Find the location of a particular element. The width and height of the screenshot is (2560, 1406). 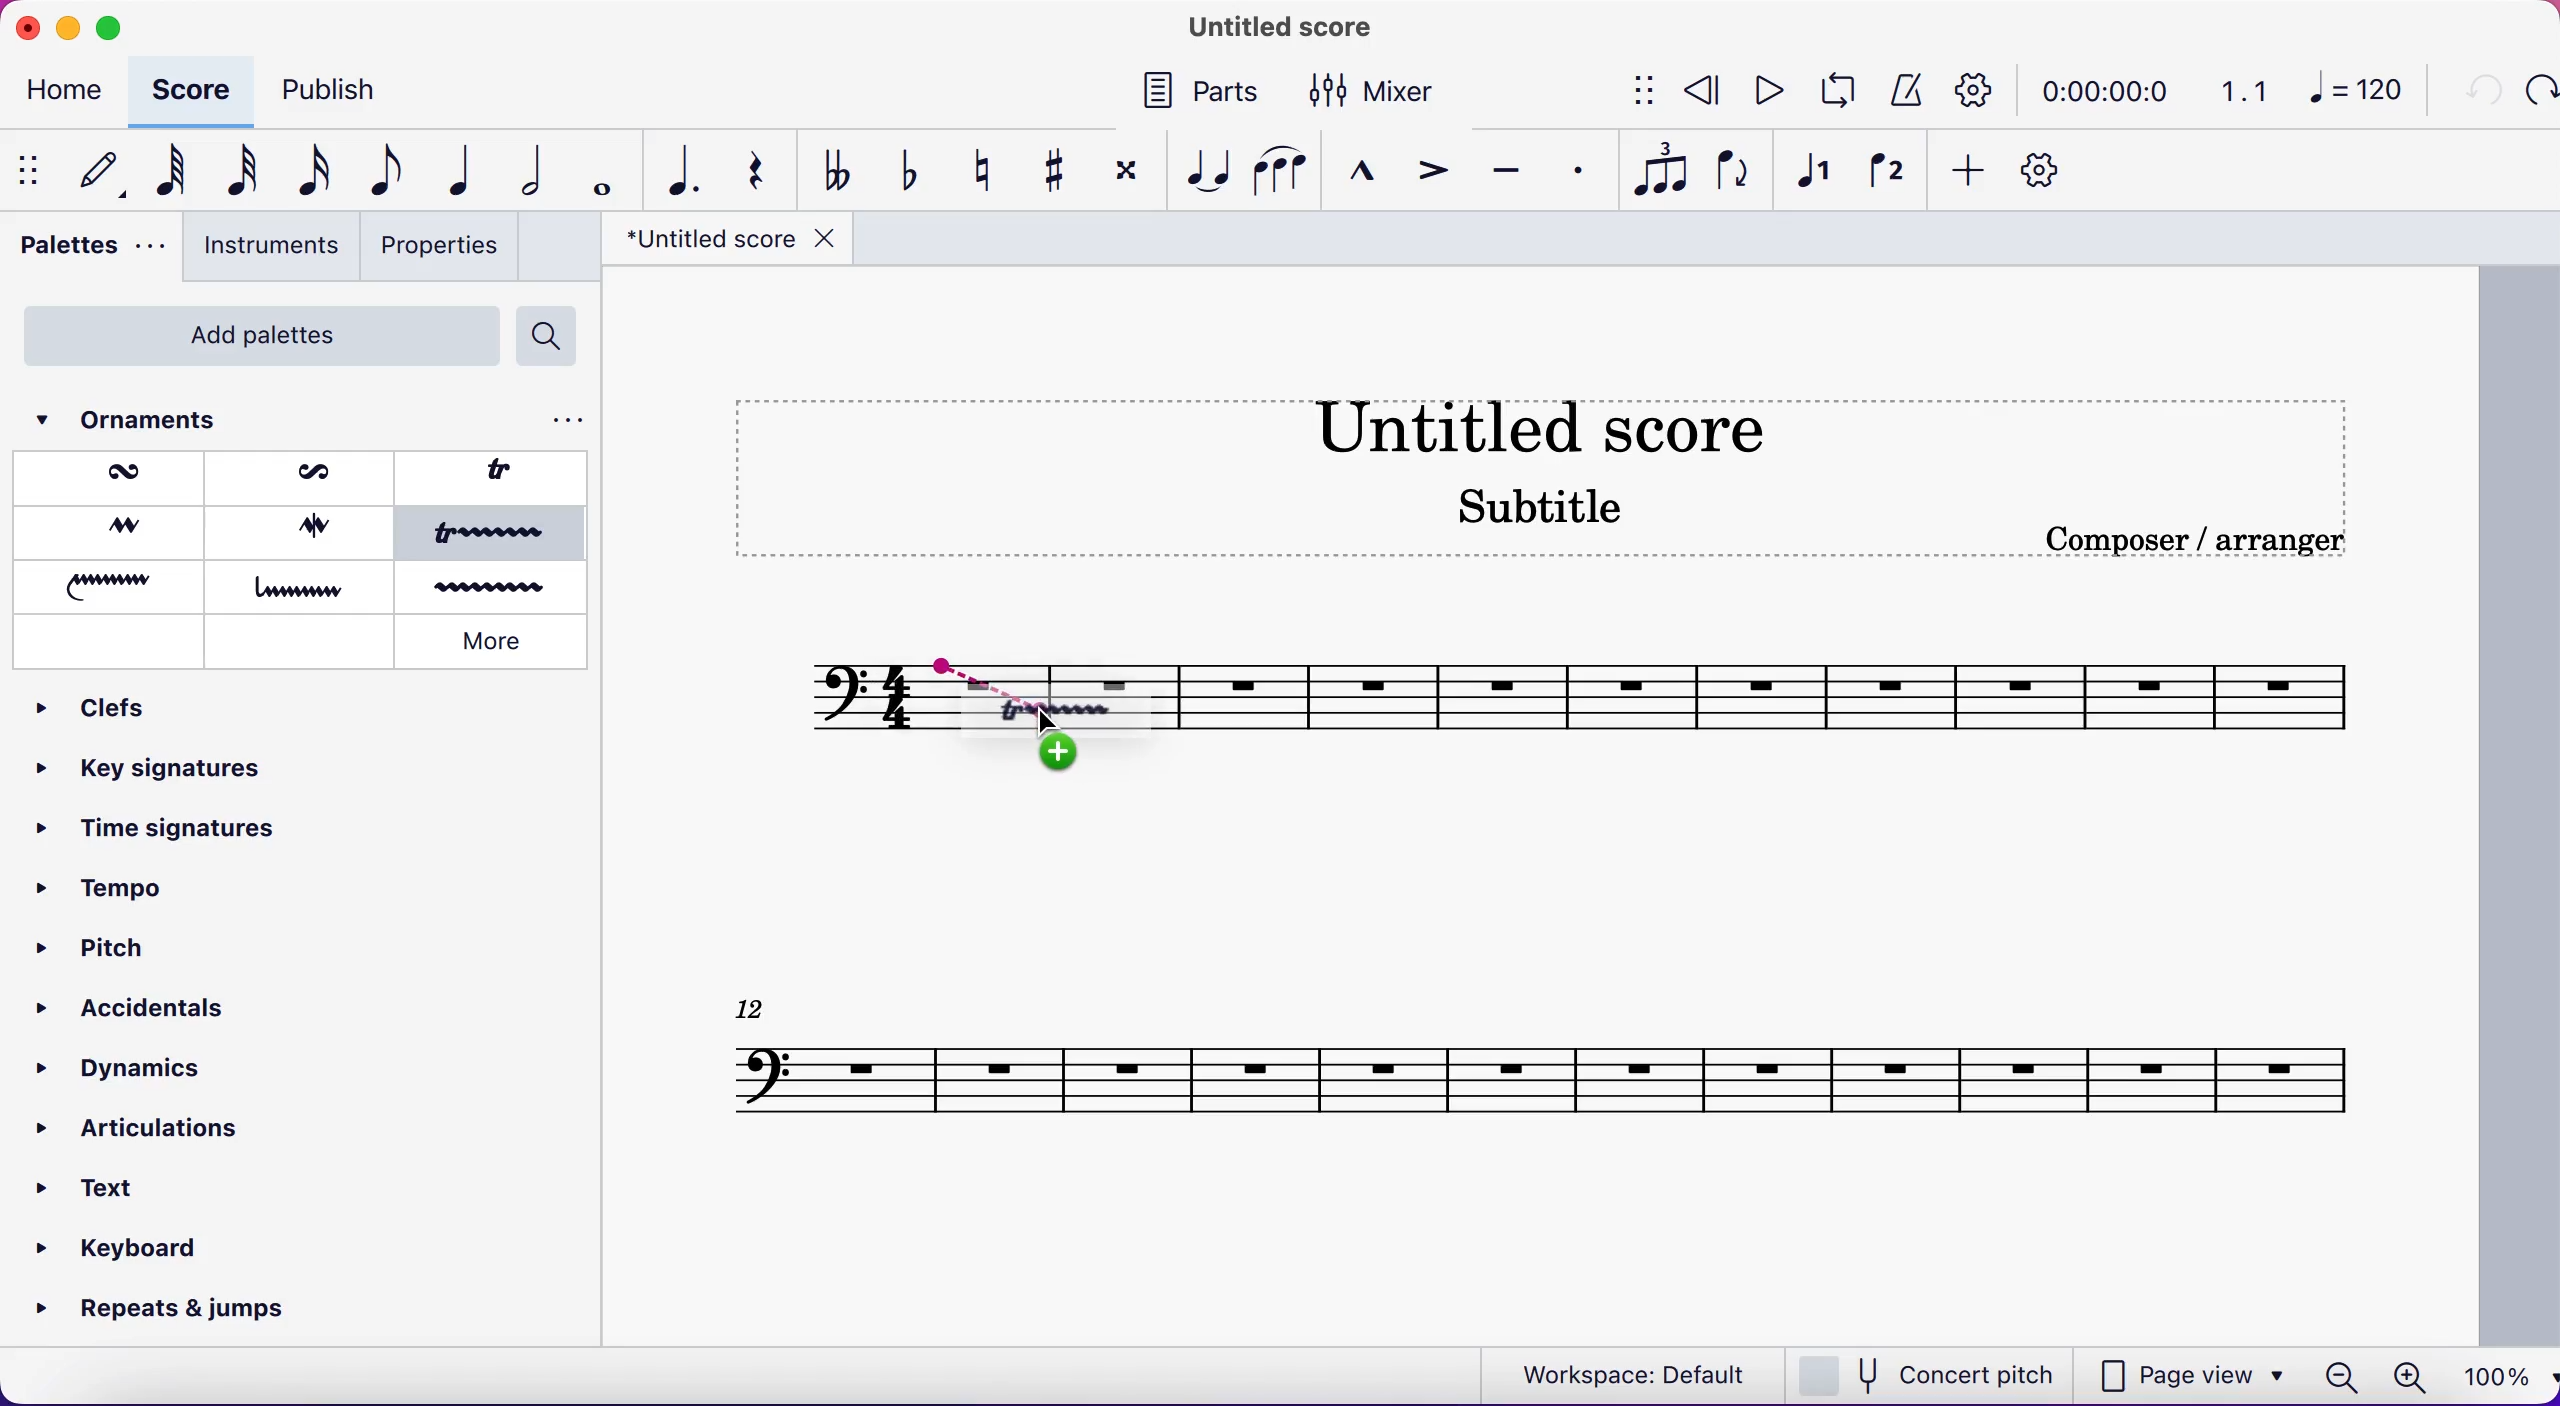

half note is located at coordinates (523, 170).